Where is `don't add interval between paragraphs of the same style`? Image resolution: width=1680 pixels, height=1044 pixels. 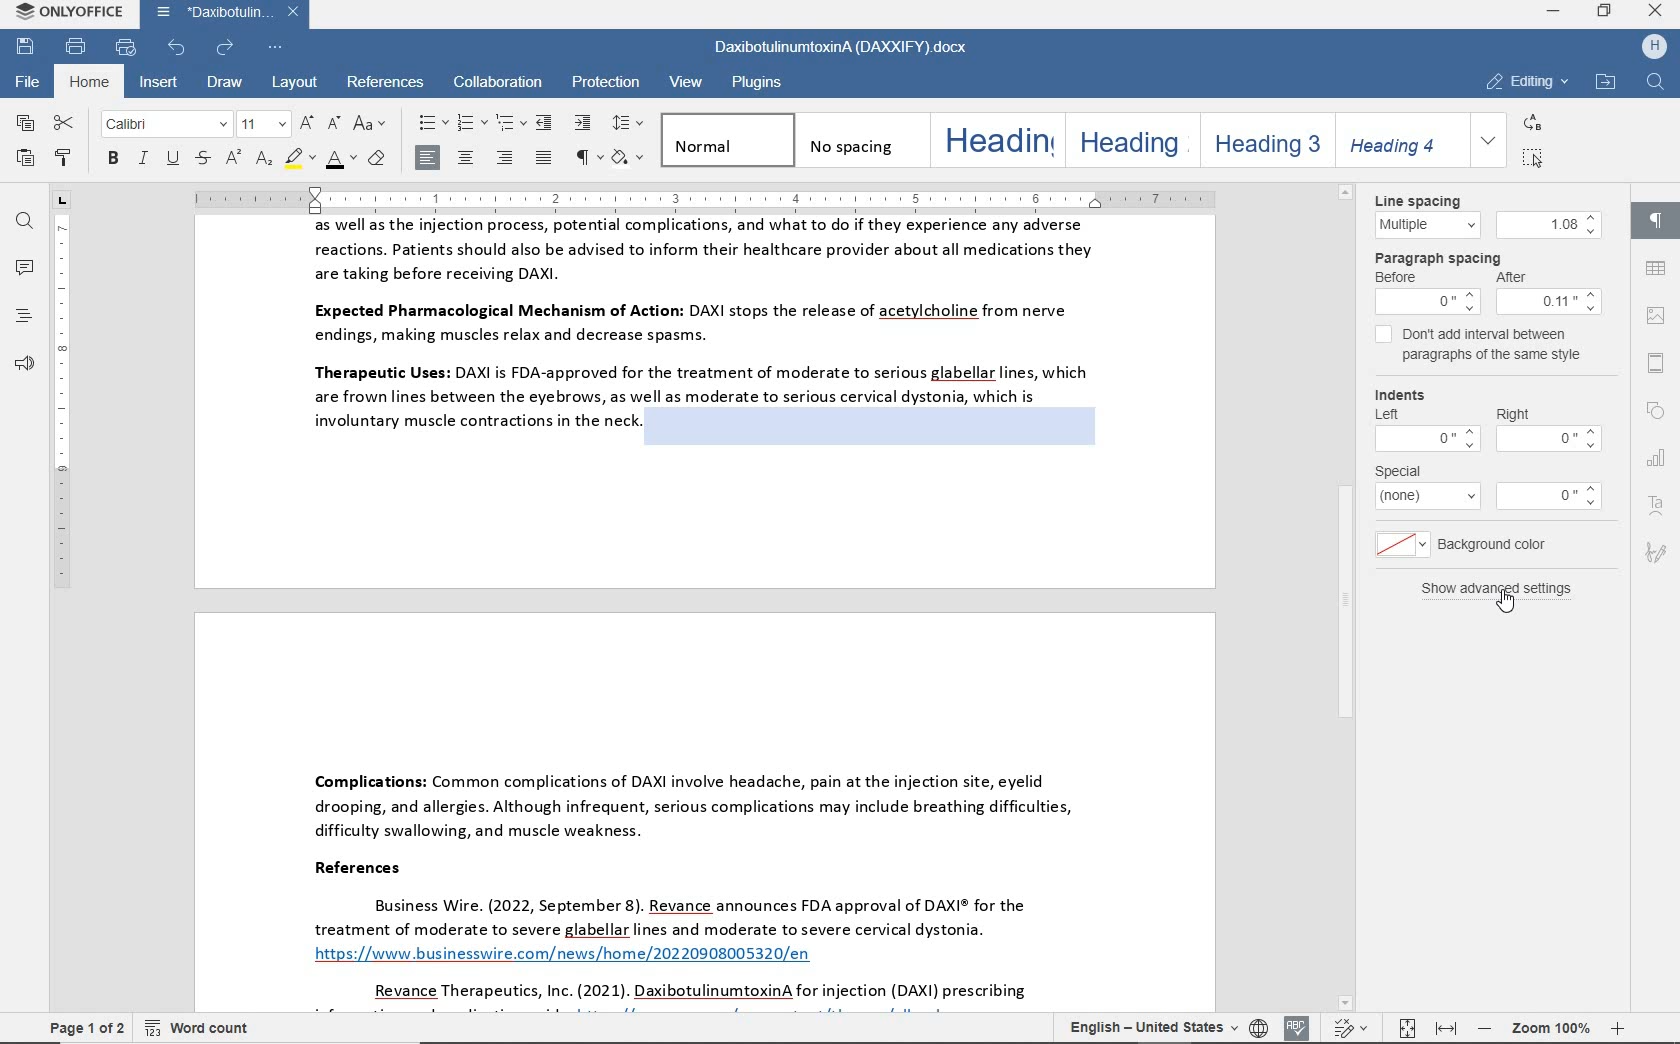
don't add interval between paragraphs of the same style is located at coordinates (1481, 348).